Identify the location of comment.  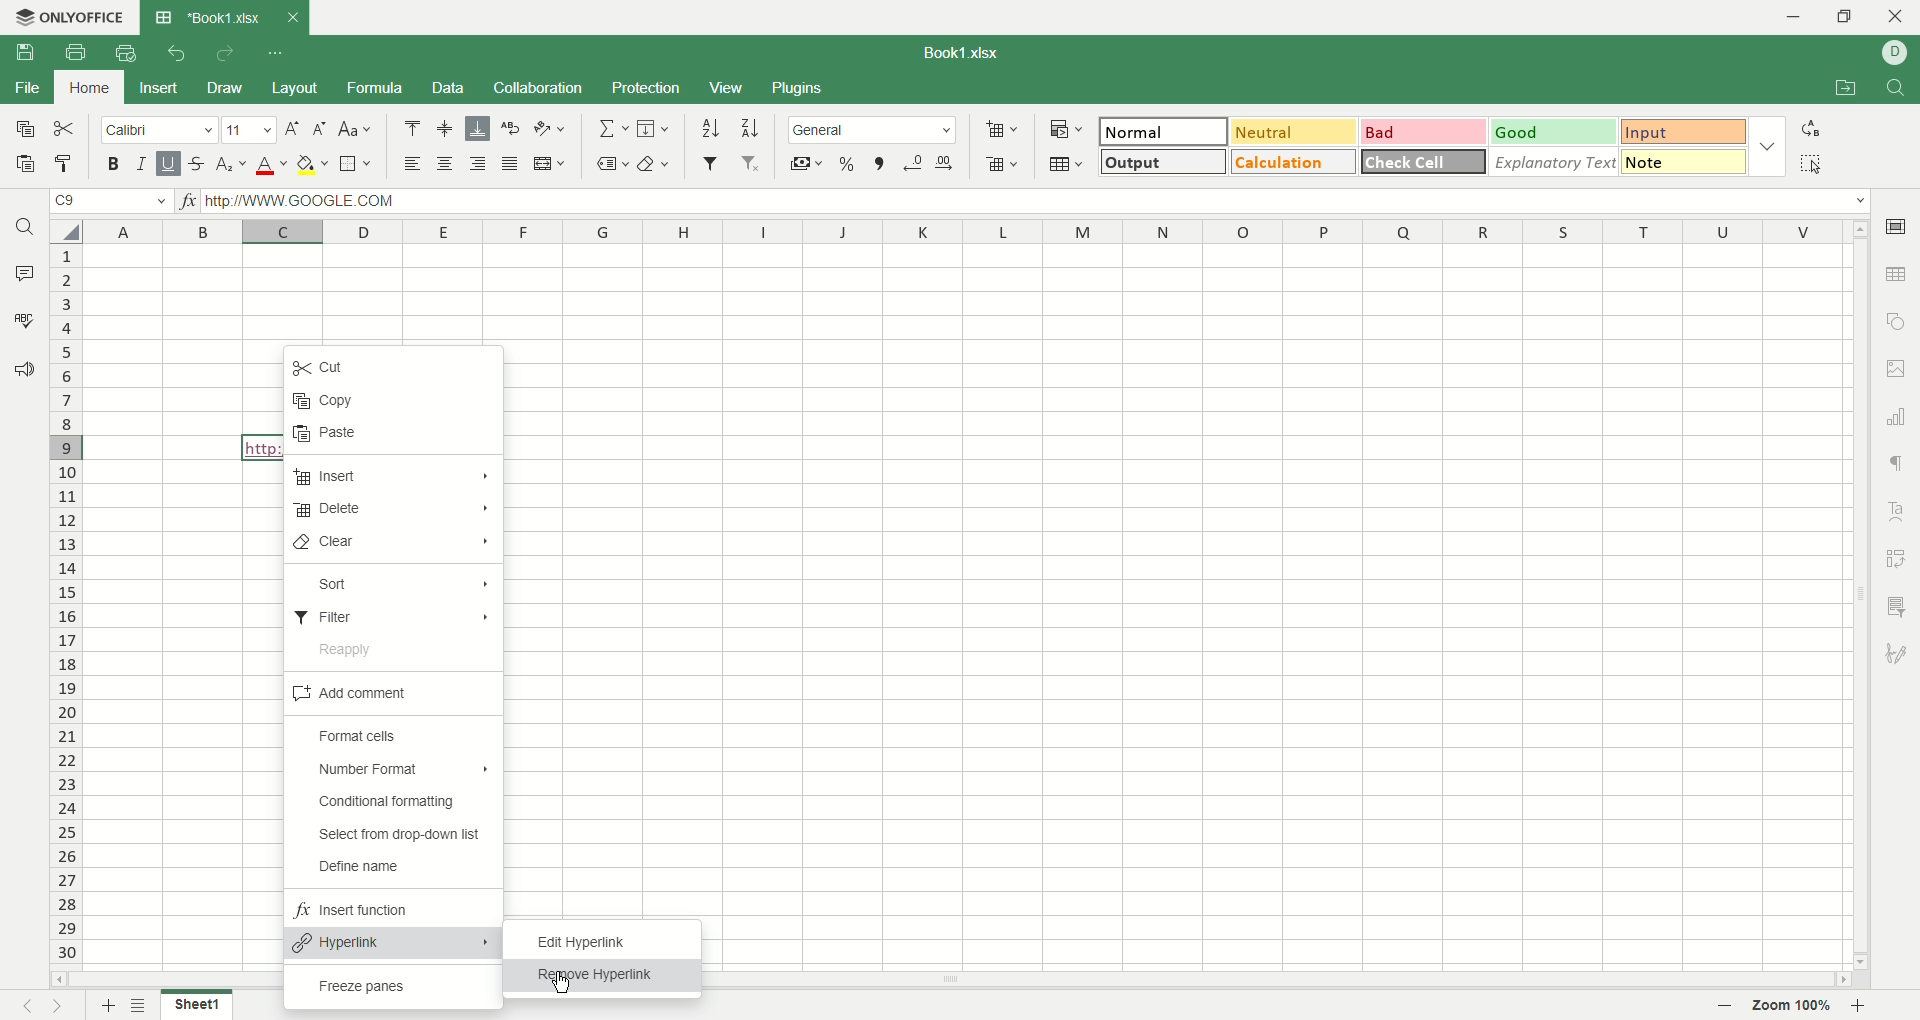
(23, 269).